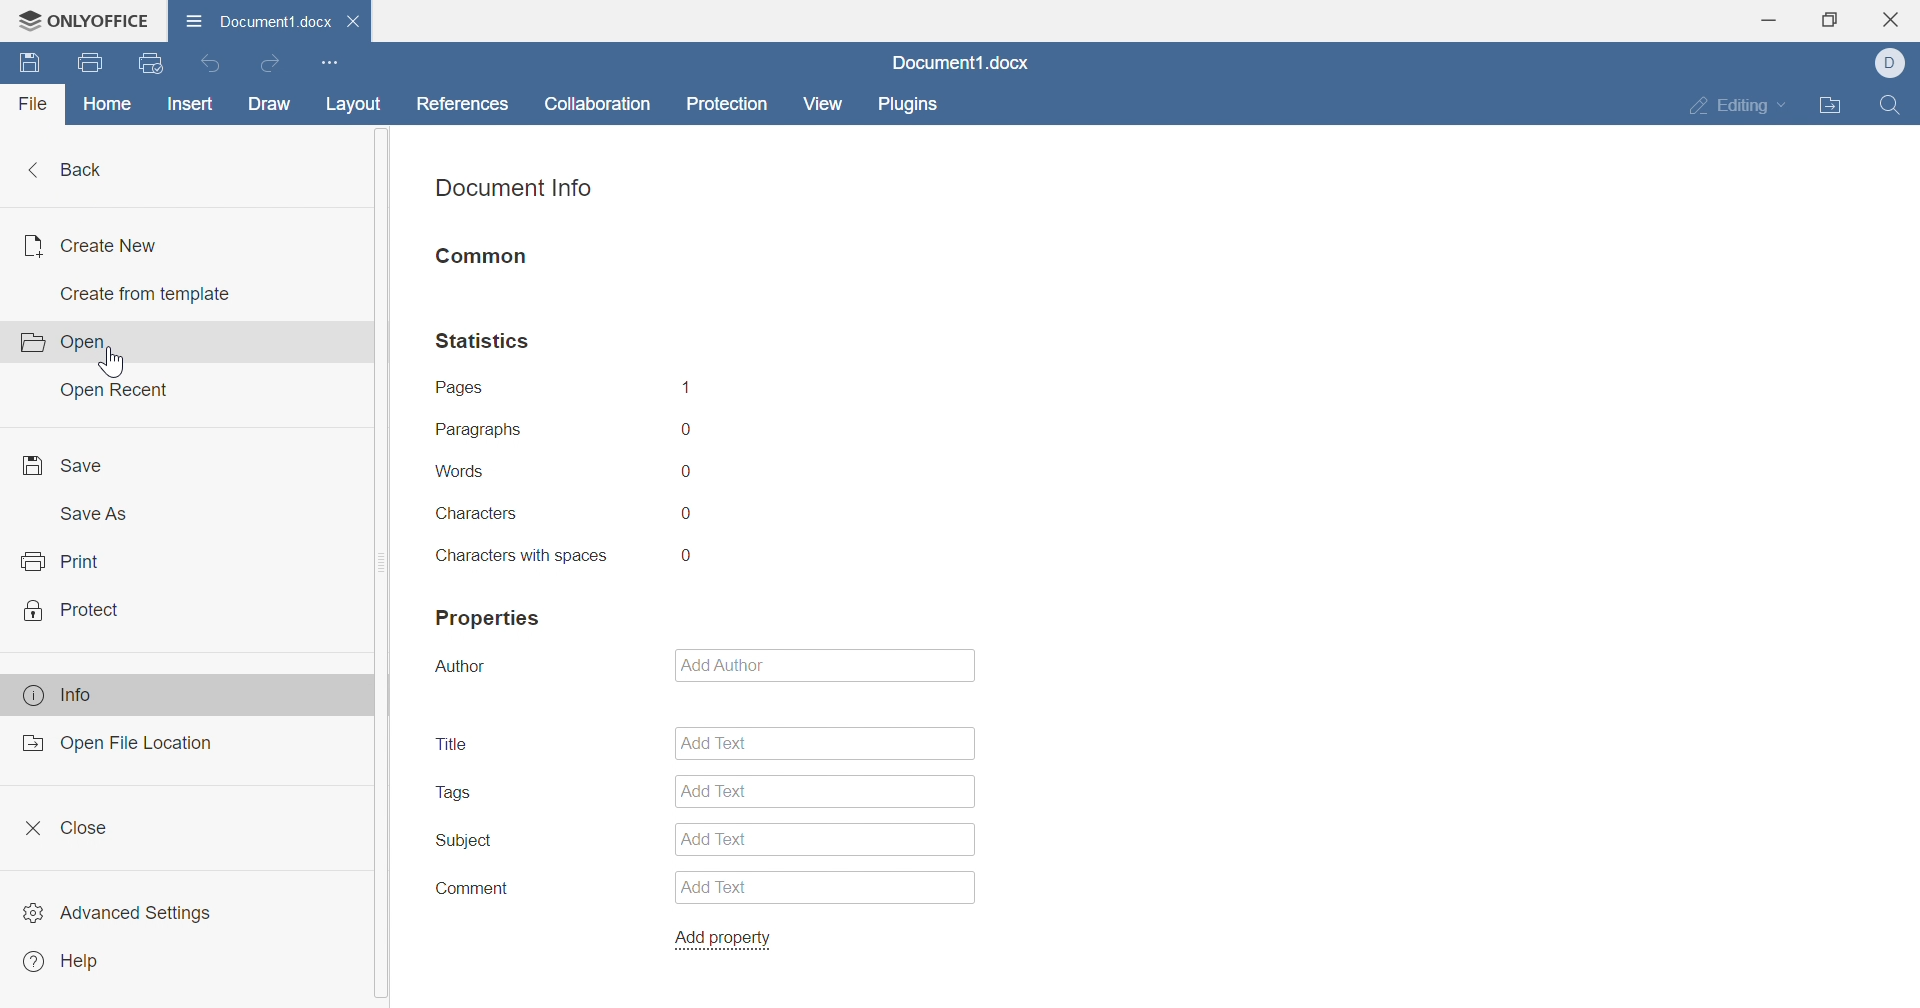  Describe the element at coordinates (198, 106) in the screenshot. I see `insert` at that location.